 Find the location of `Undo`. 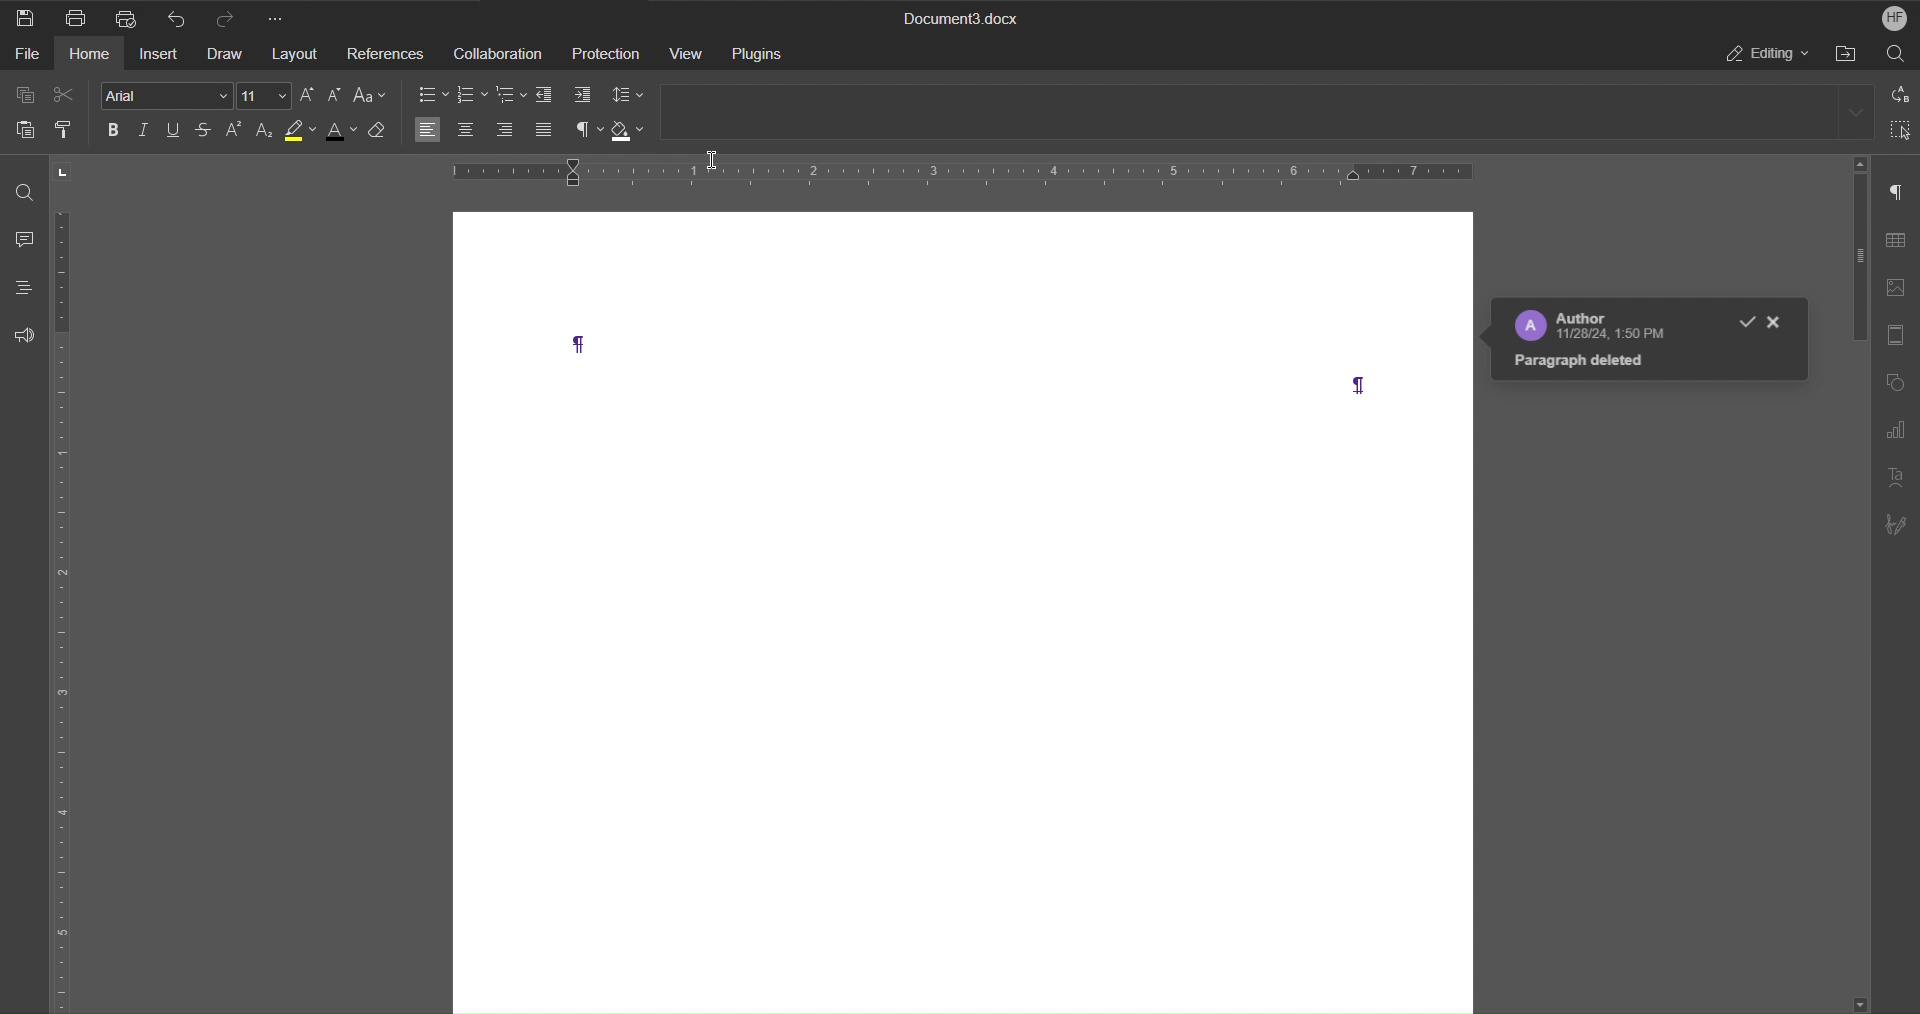

Undo is located at coordinates (180, 18).